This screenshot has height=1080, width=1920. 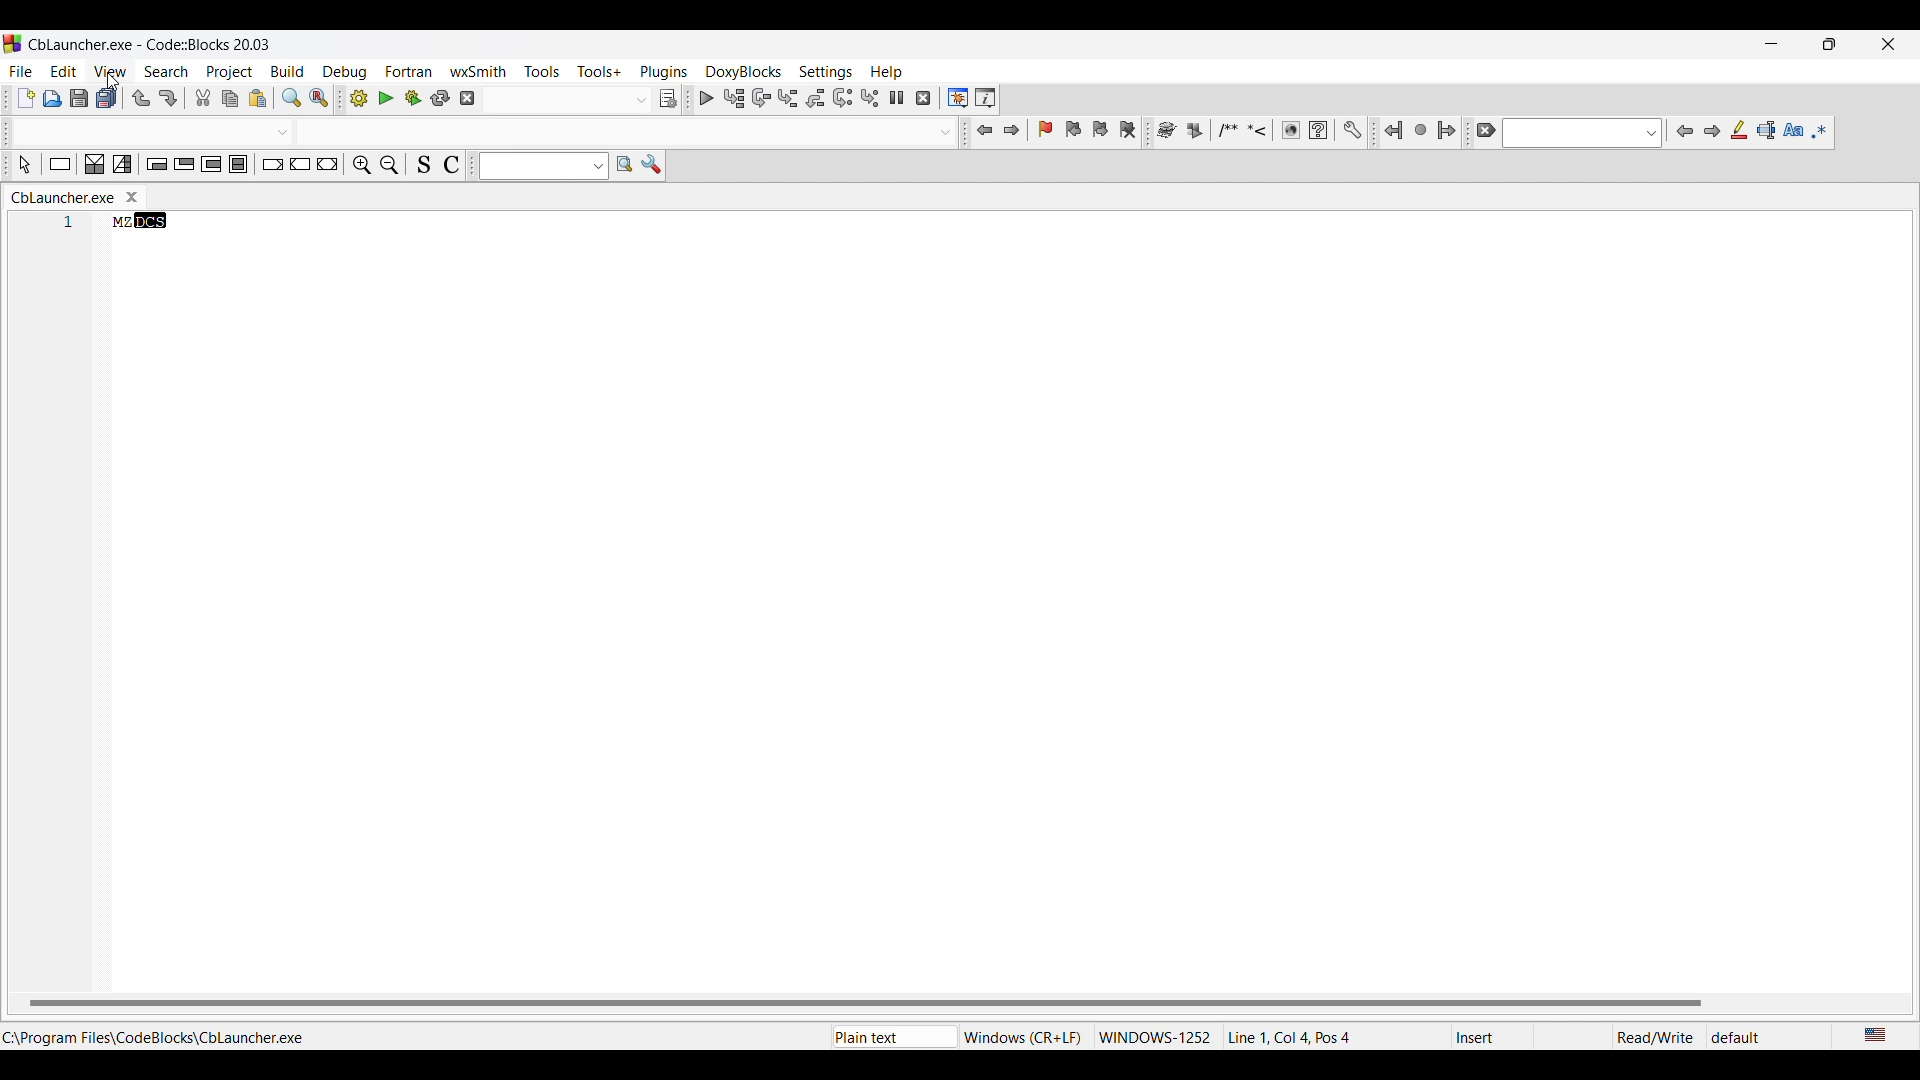 I want to click on Stop debugger, so click(x=923, y=98).